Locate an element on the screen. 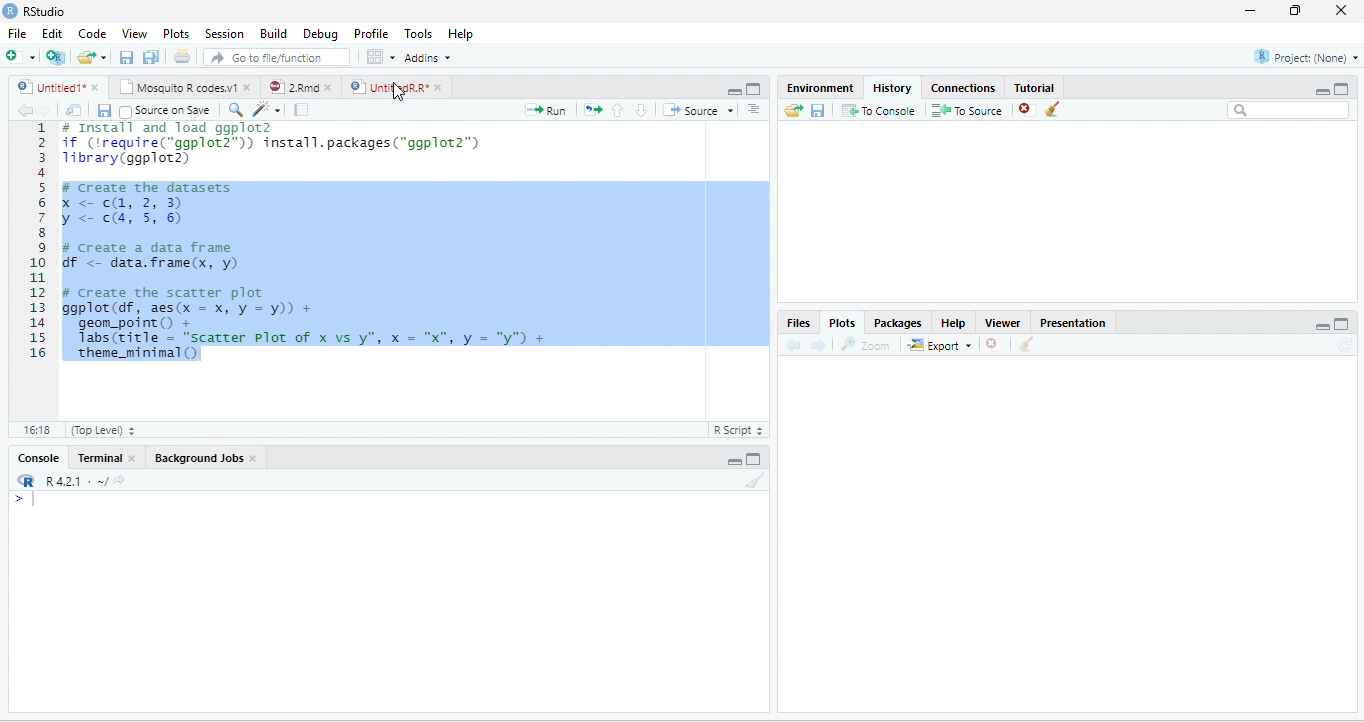 The image size is (1364, 722). Clear console is located at coordinates (756, 480).